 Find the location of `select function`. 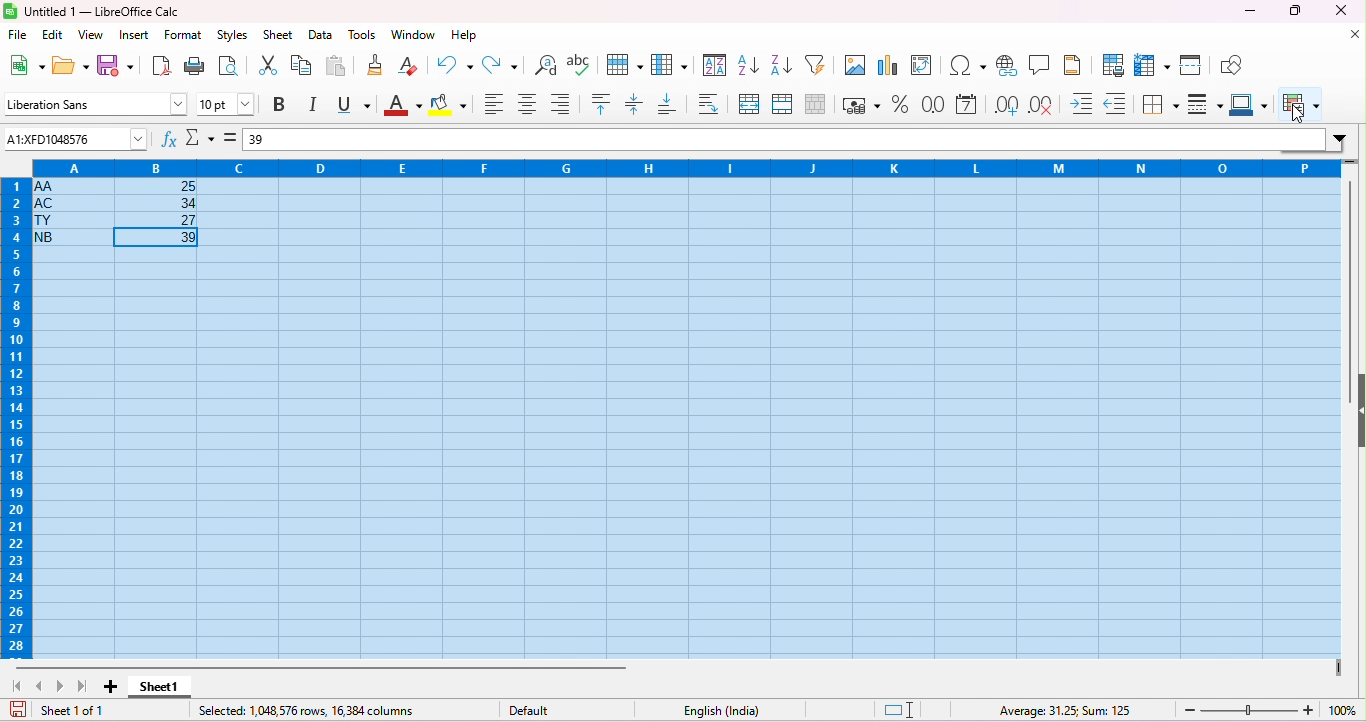

select function is located at coordinates (199, 137).